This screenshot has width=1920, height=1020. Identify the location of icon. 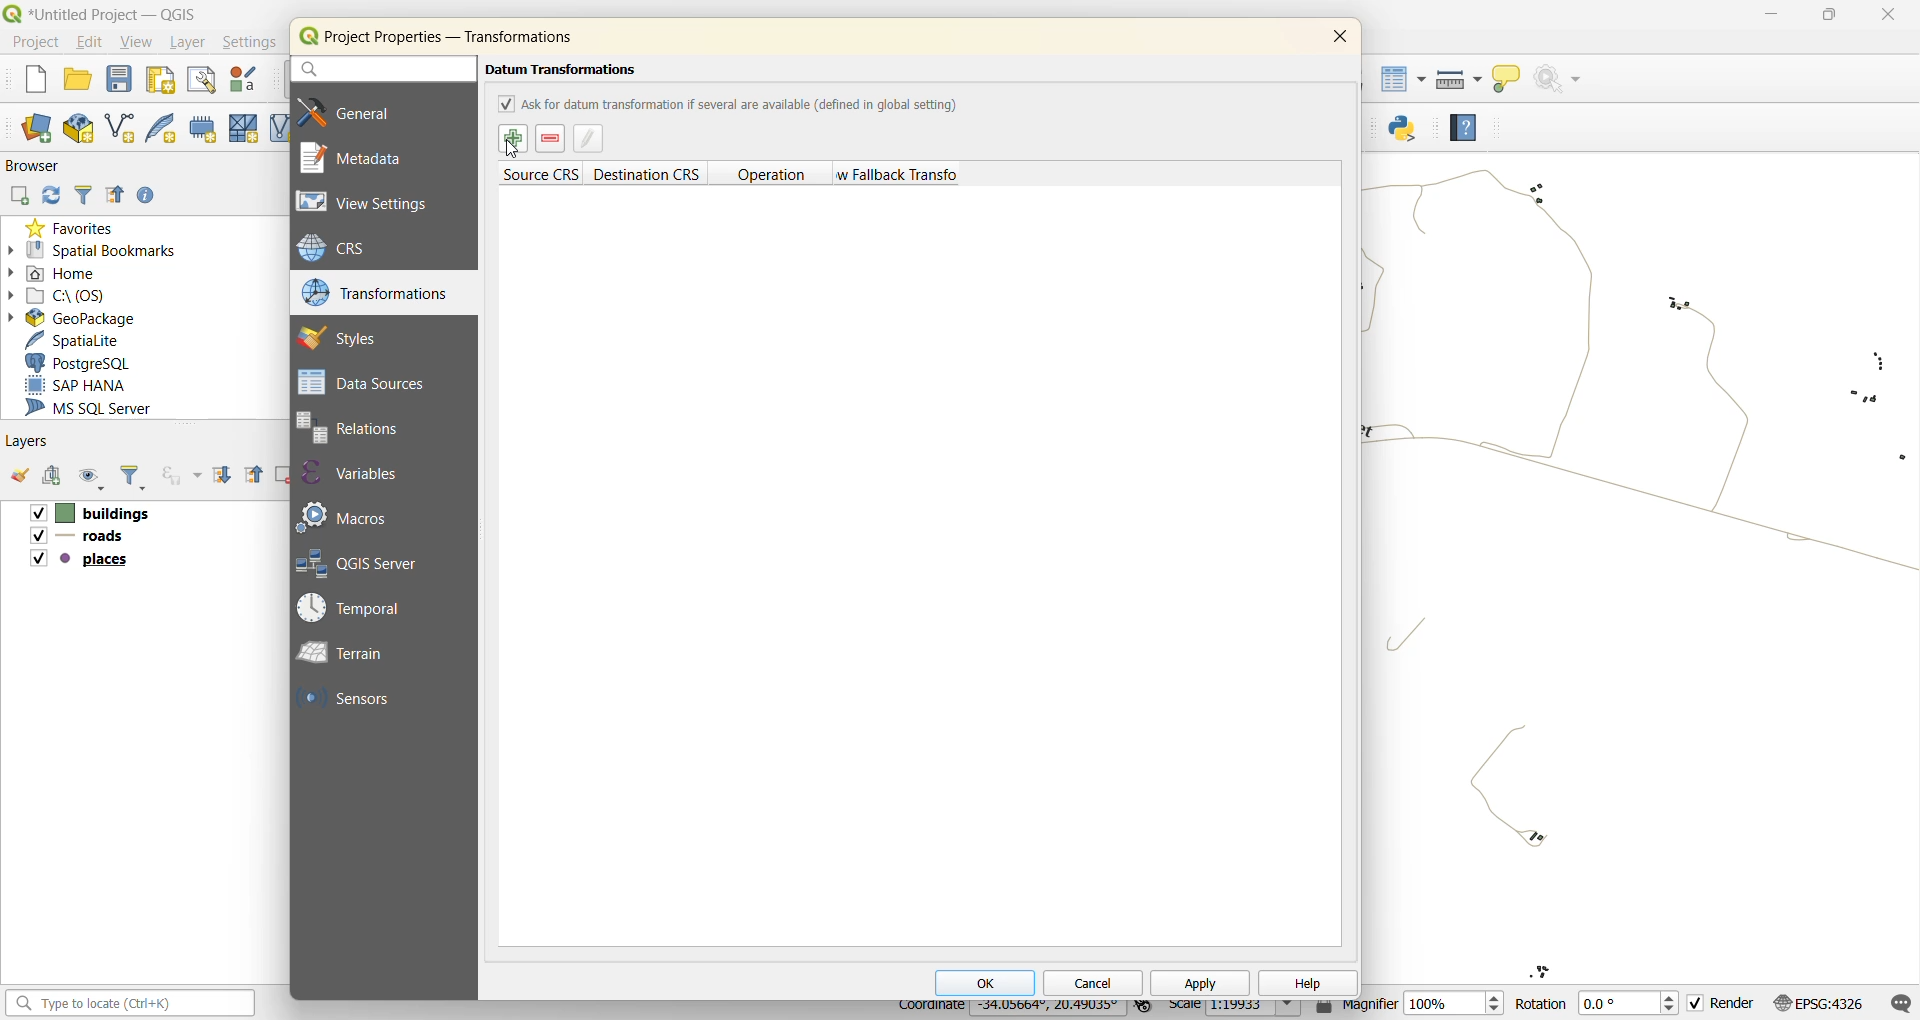
(308, 36).